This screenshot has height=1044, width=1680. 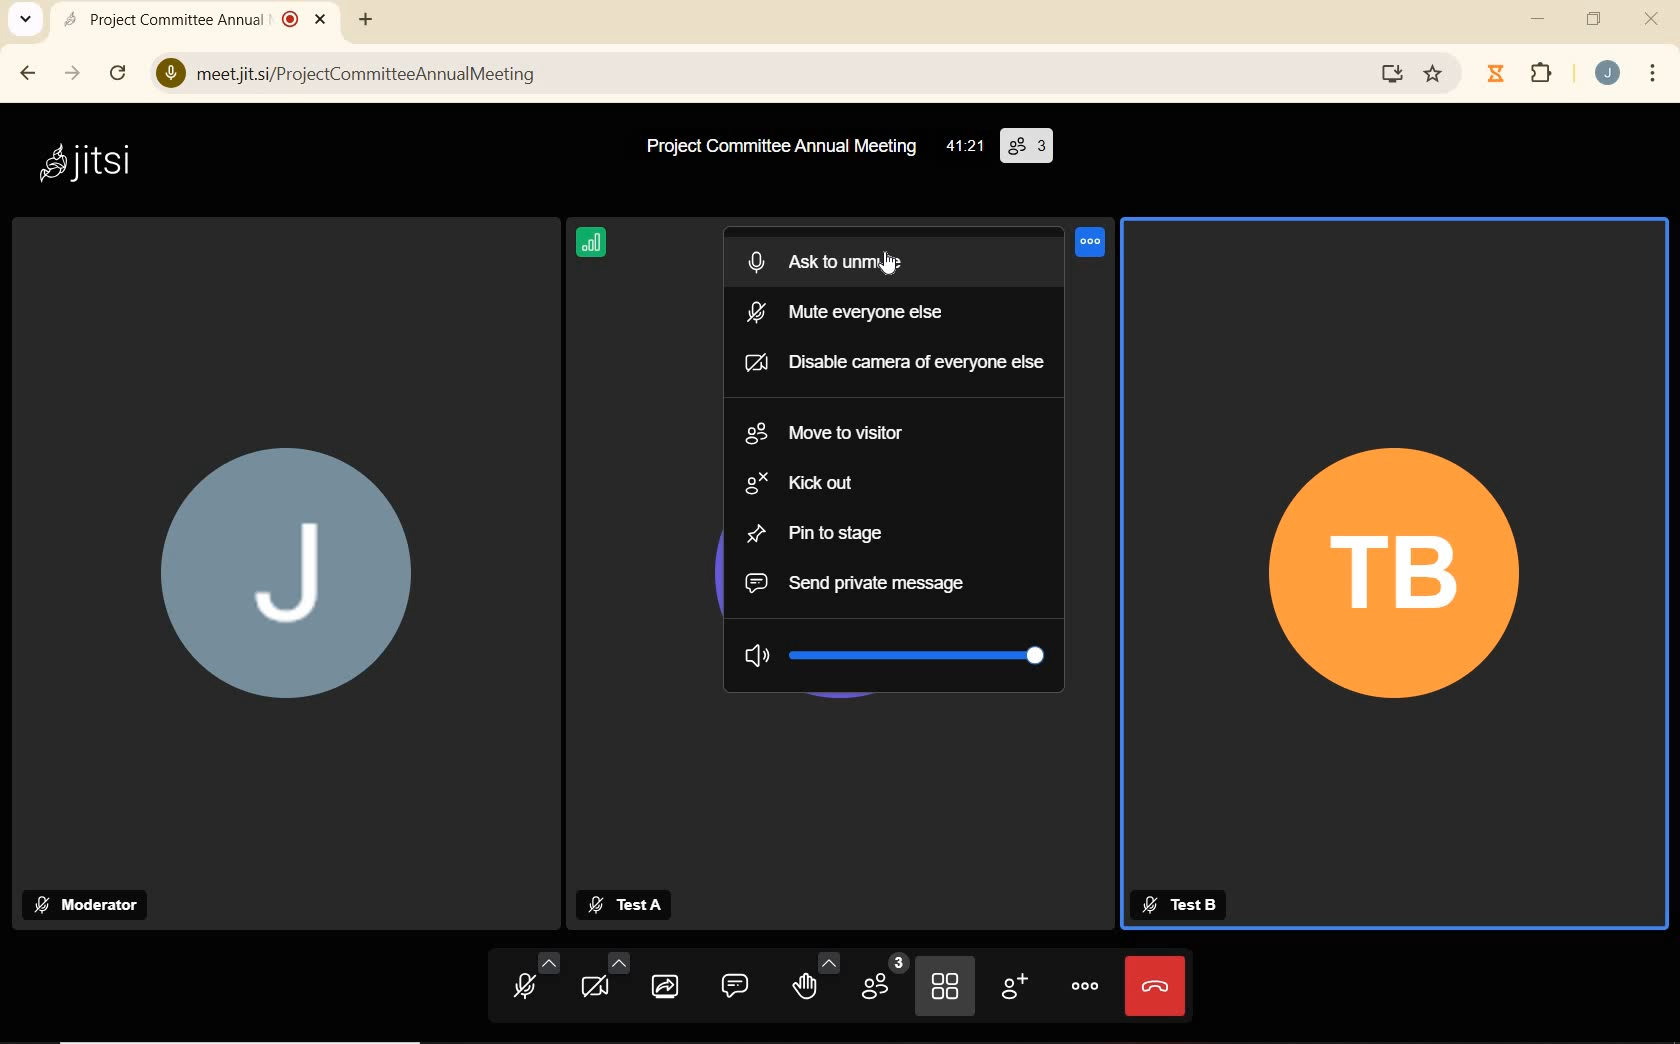 I want to click on Project Committee Annual Meeting, so click(x=777, y=147).